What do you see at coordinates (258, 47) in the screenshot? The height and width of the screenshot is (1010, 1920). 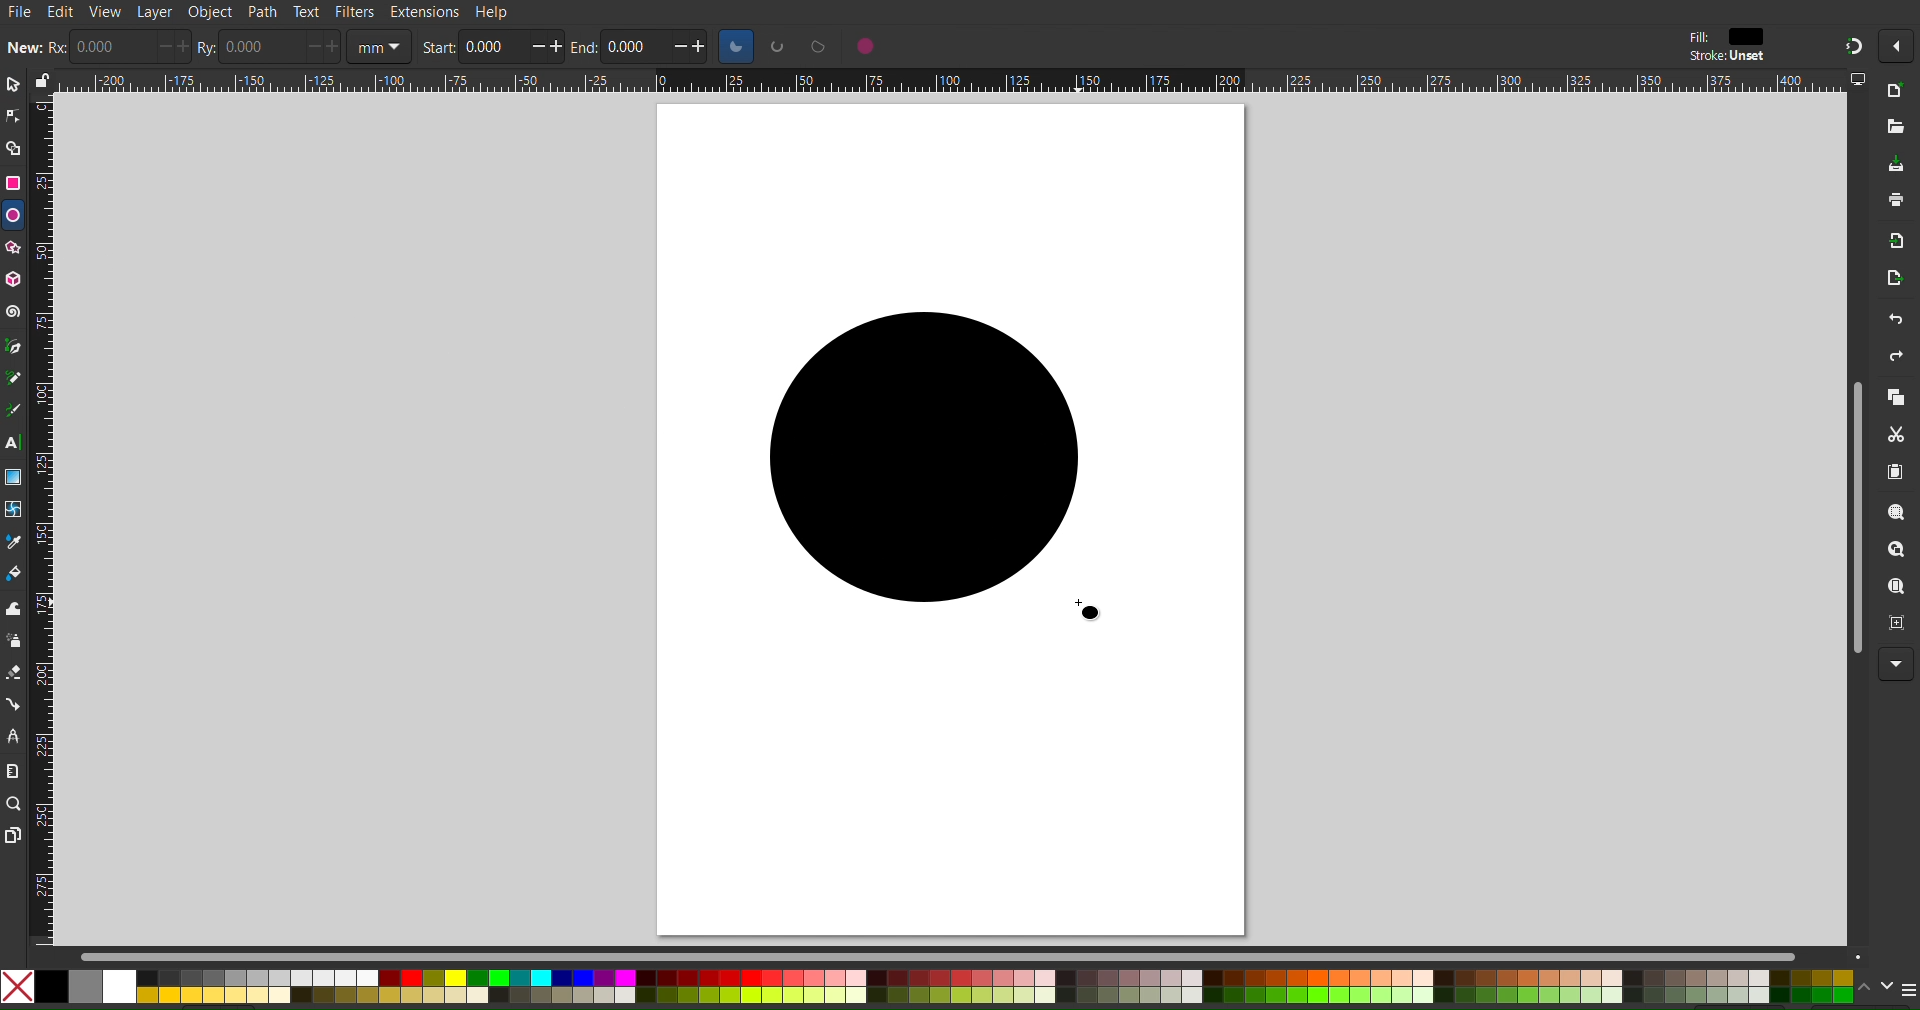 I see `0` at bounding box center [258, 47].